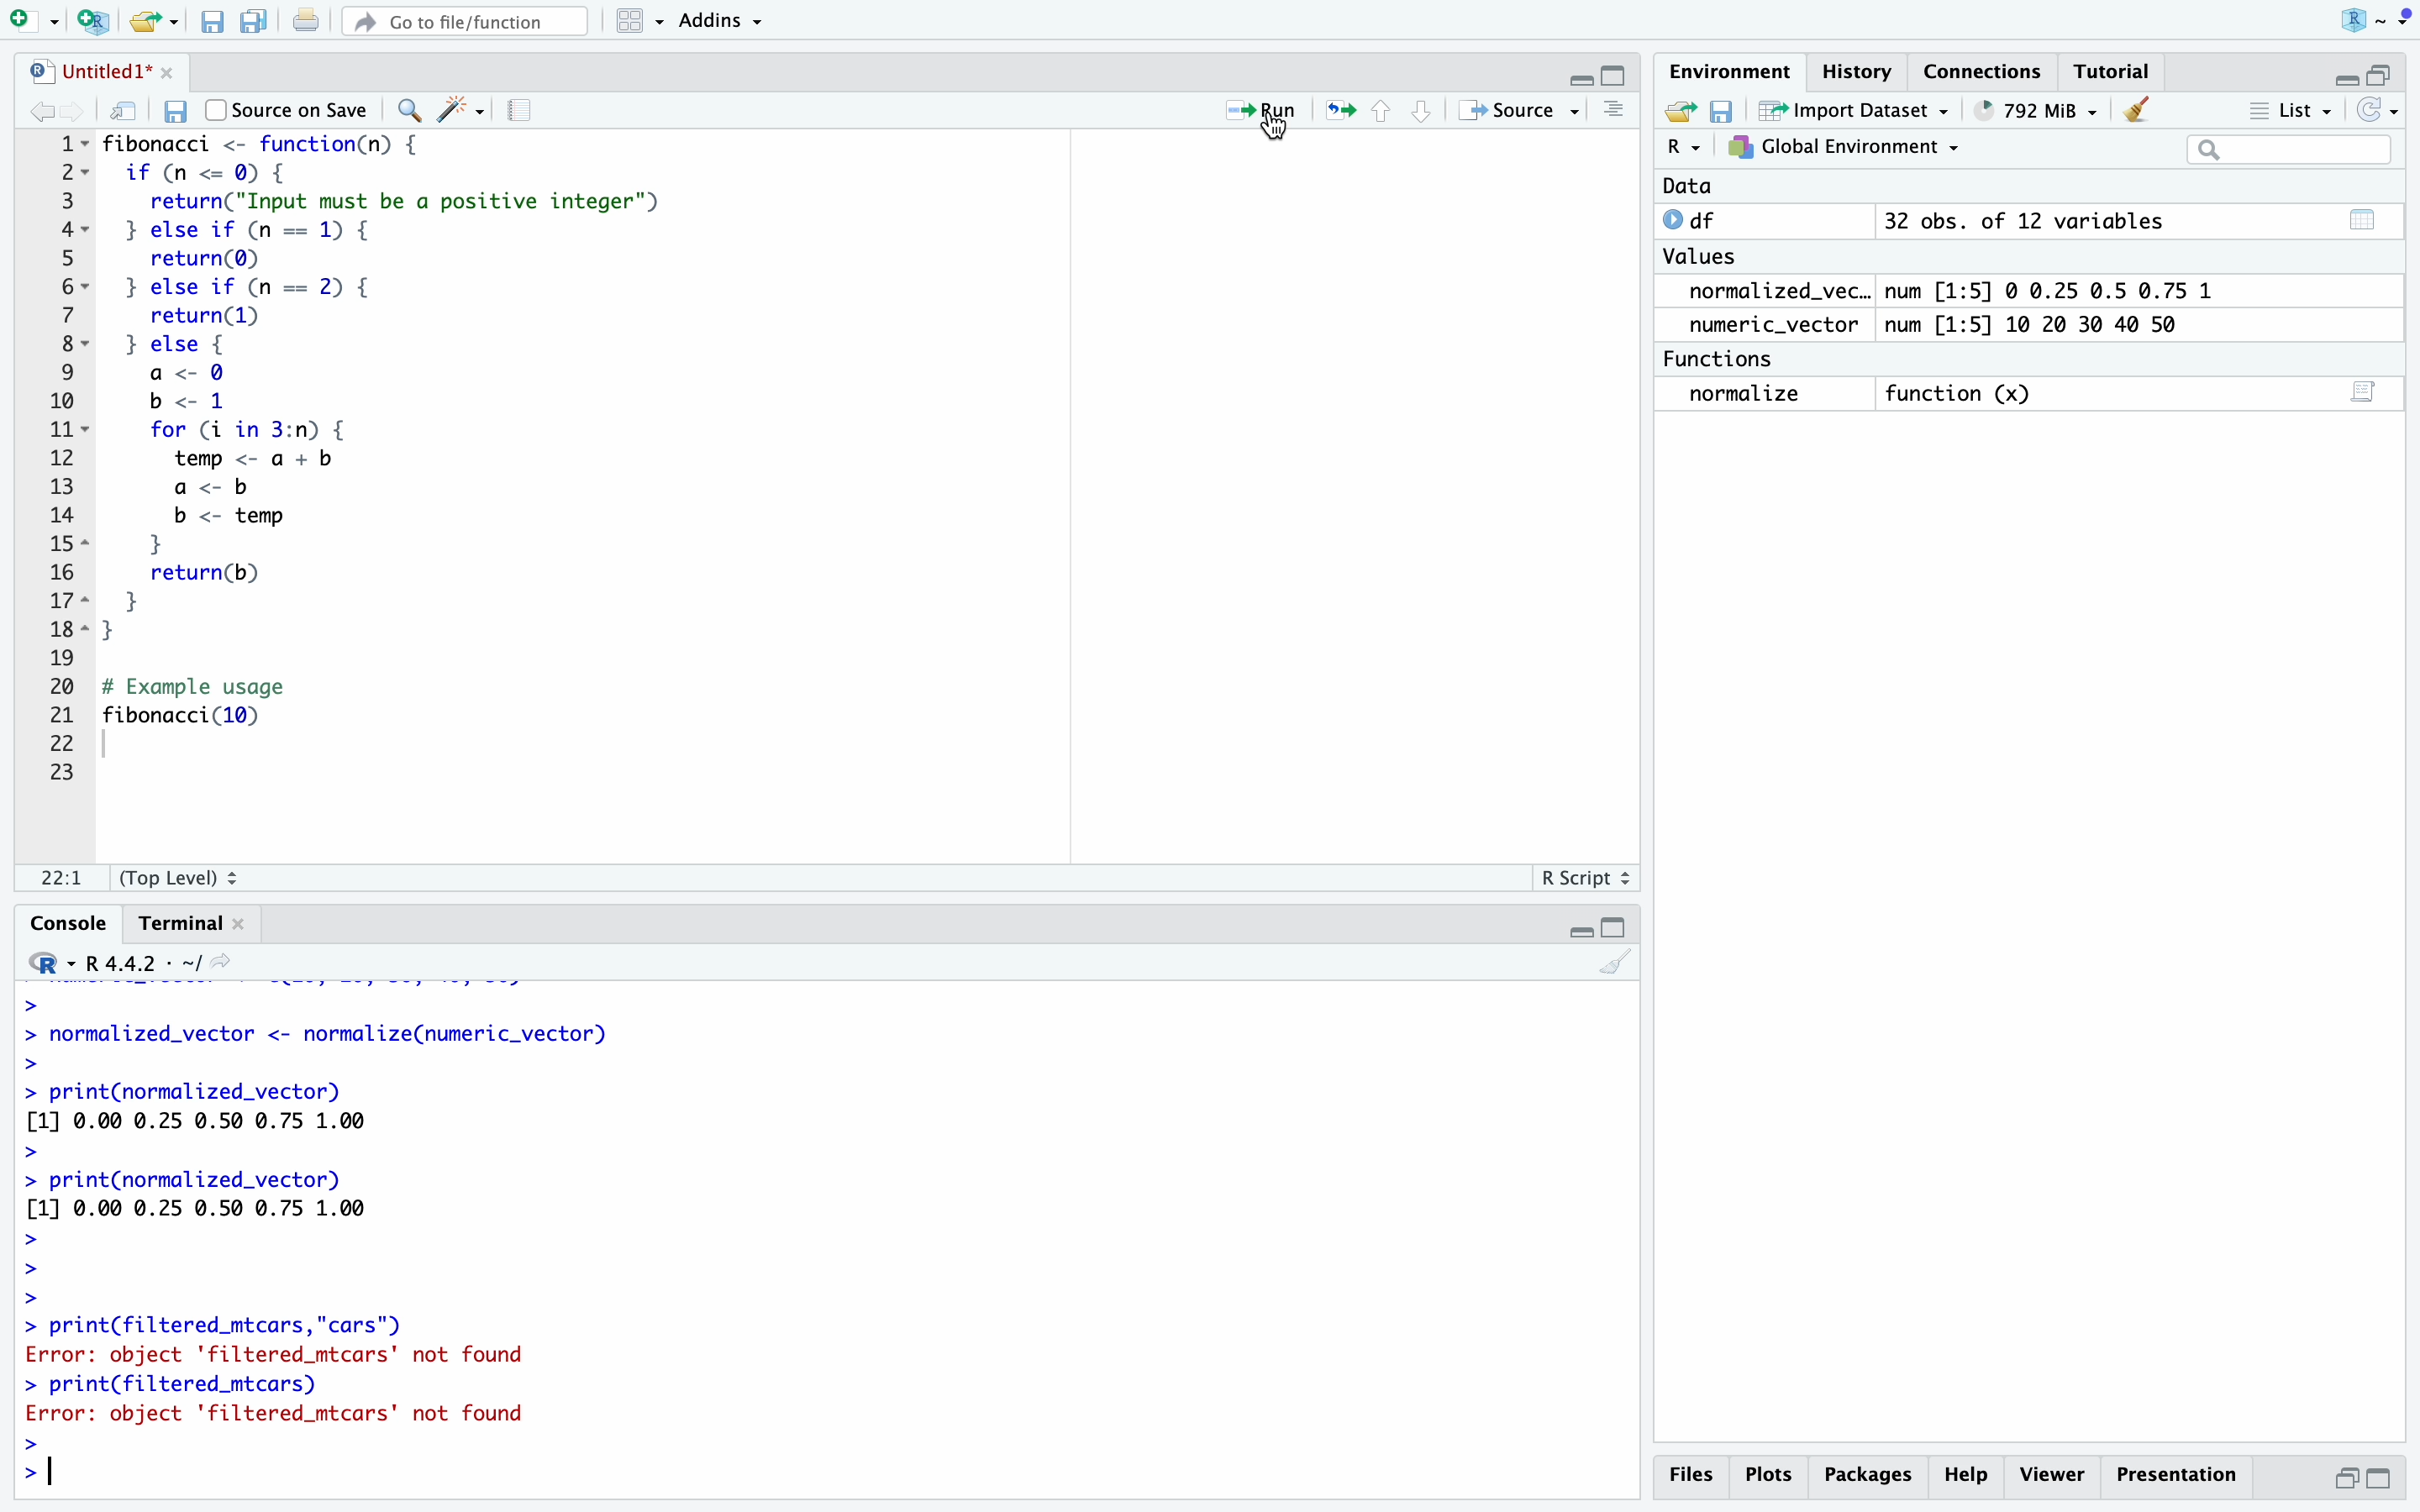  What do you see at coordinates (2393, 71) in the screenshot?
I see `maximize` at bounding box center [2393, 71].